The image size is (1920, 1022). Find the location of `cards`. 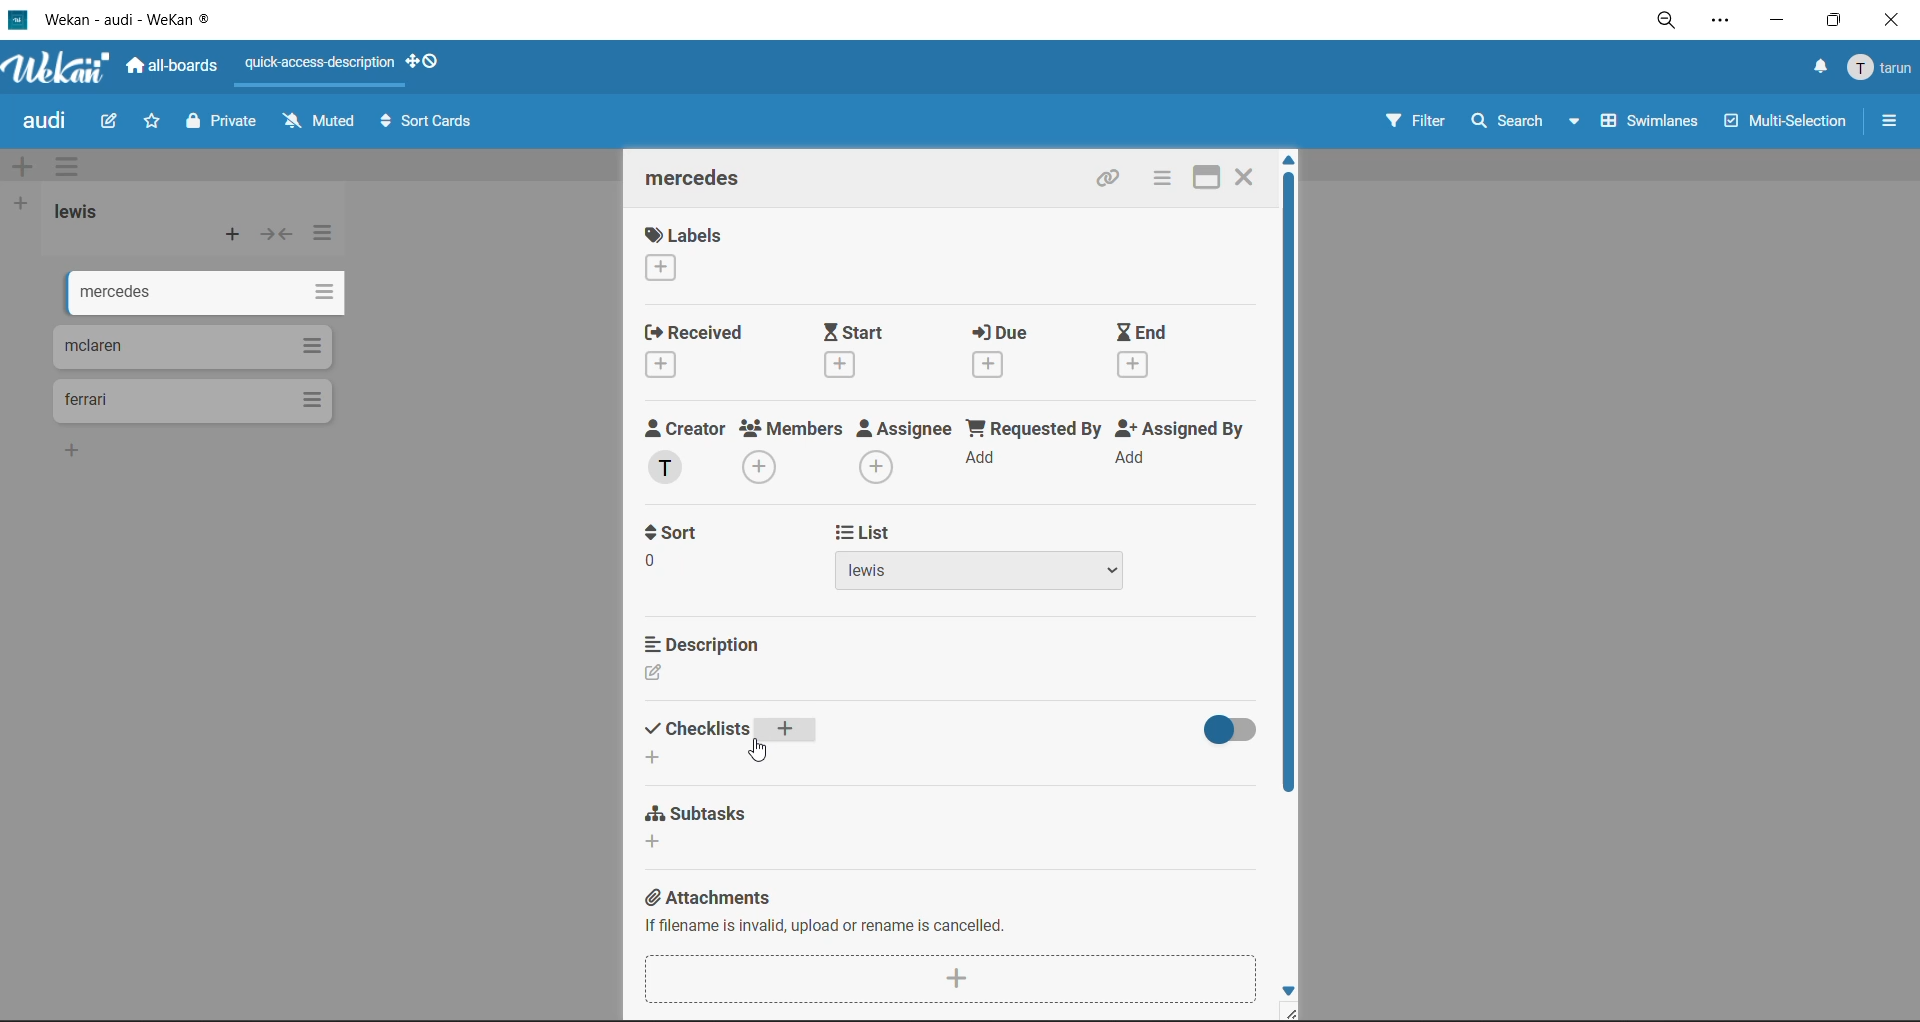

cards is located at coordinates (202, 400).